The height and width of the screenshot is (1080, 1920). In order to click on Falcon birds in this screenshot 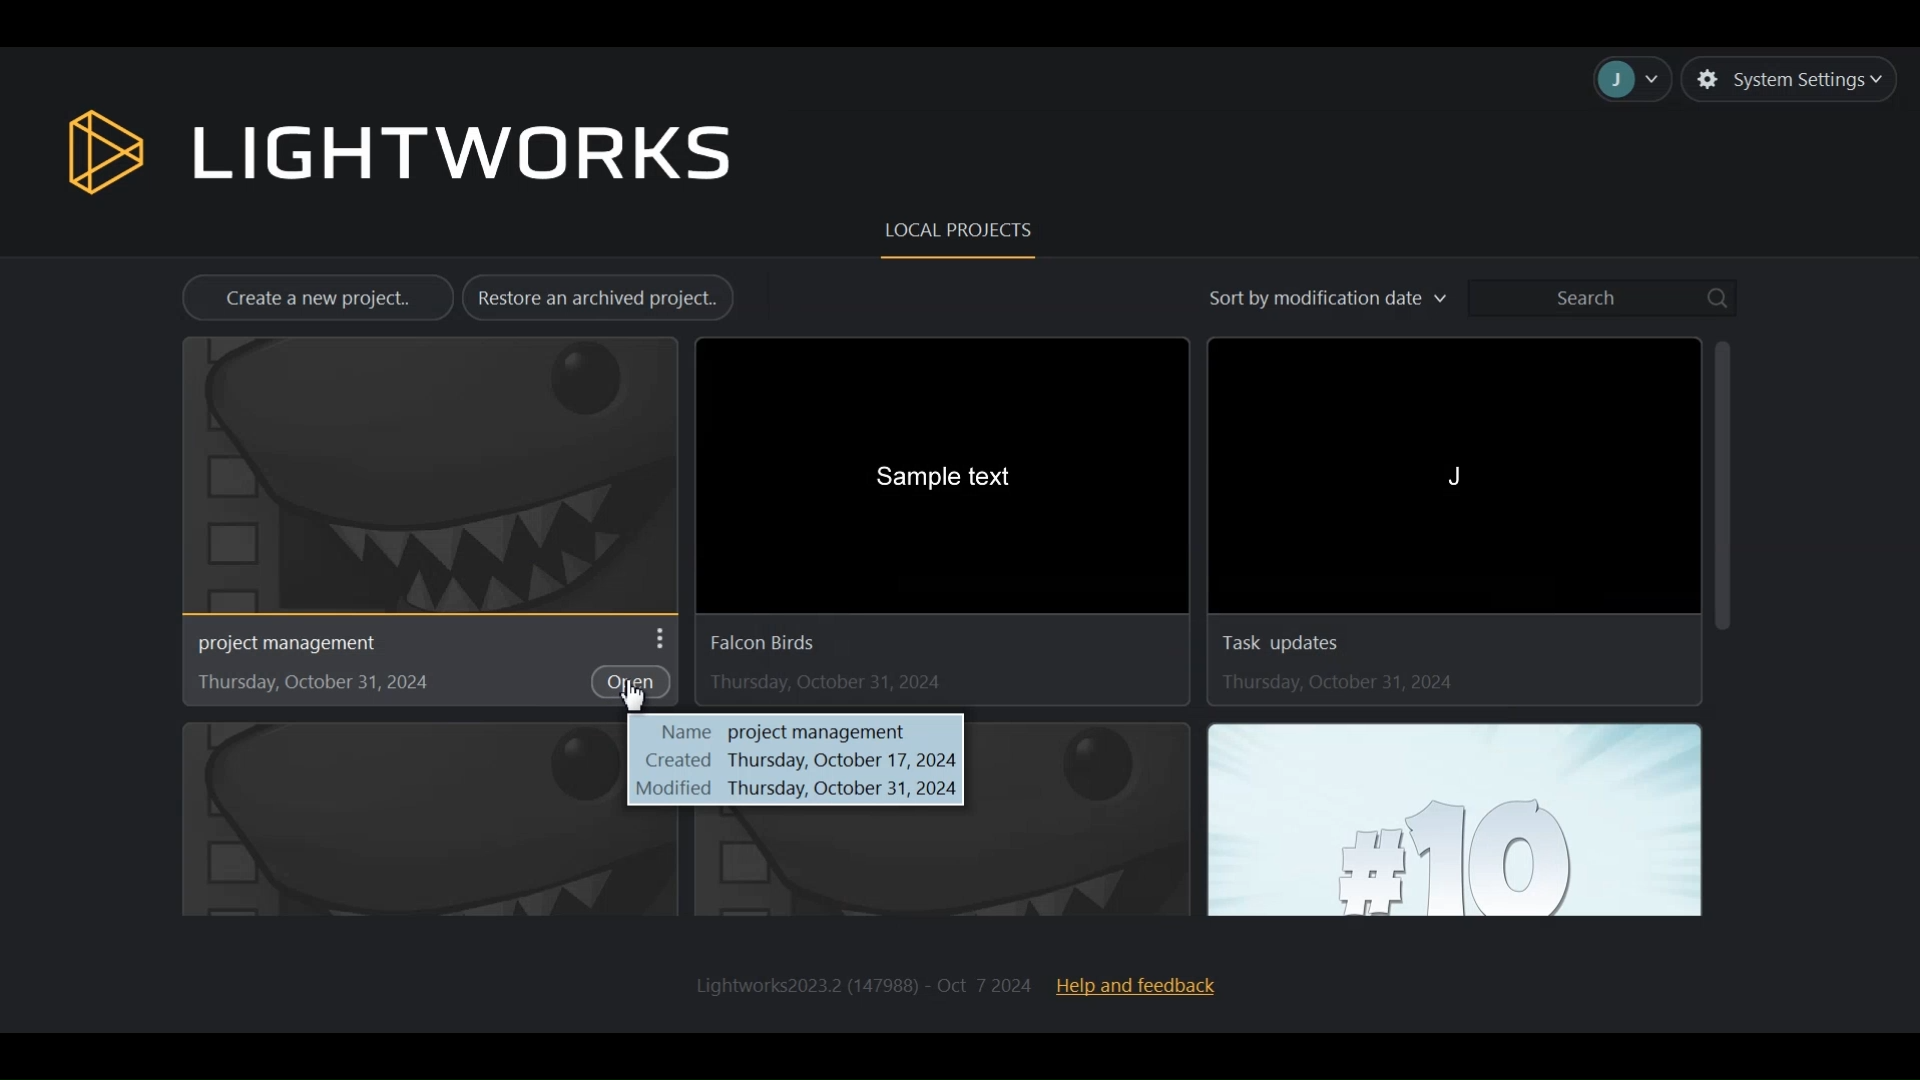, I will do `click(766, 641)`.